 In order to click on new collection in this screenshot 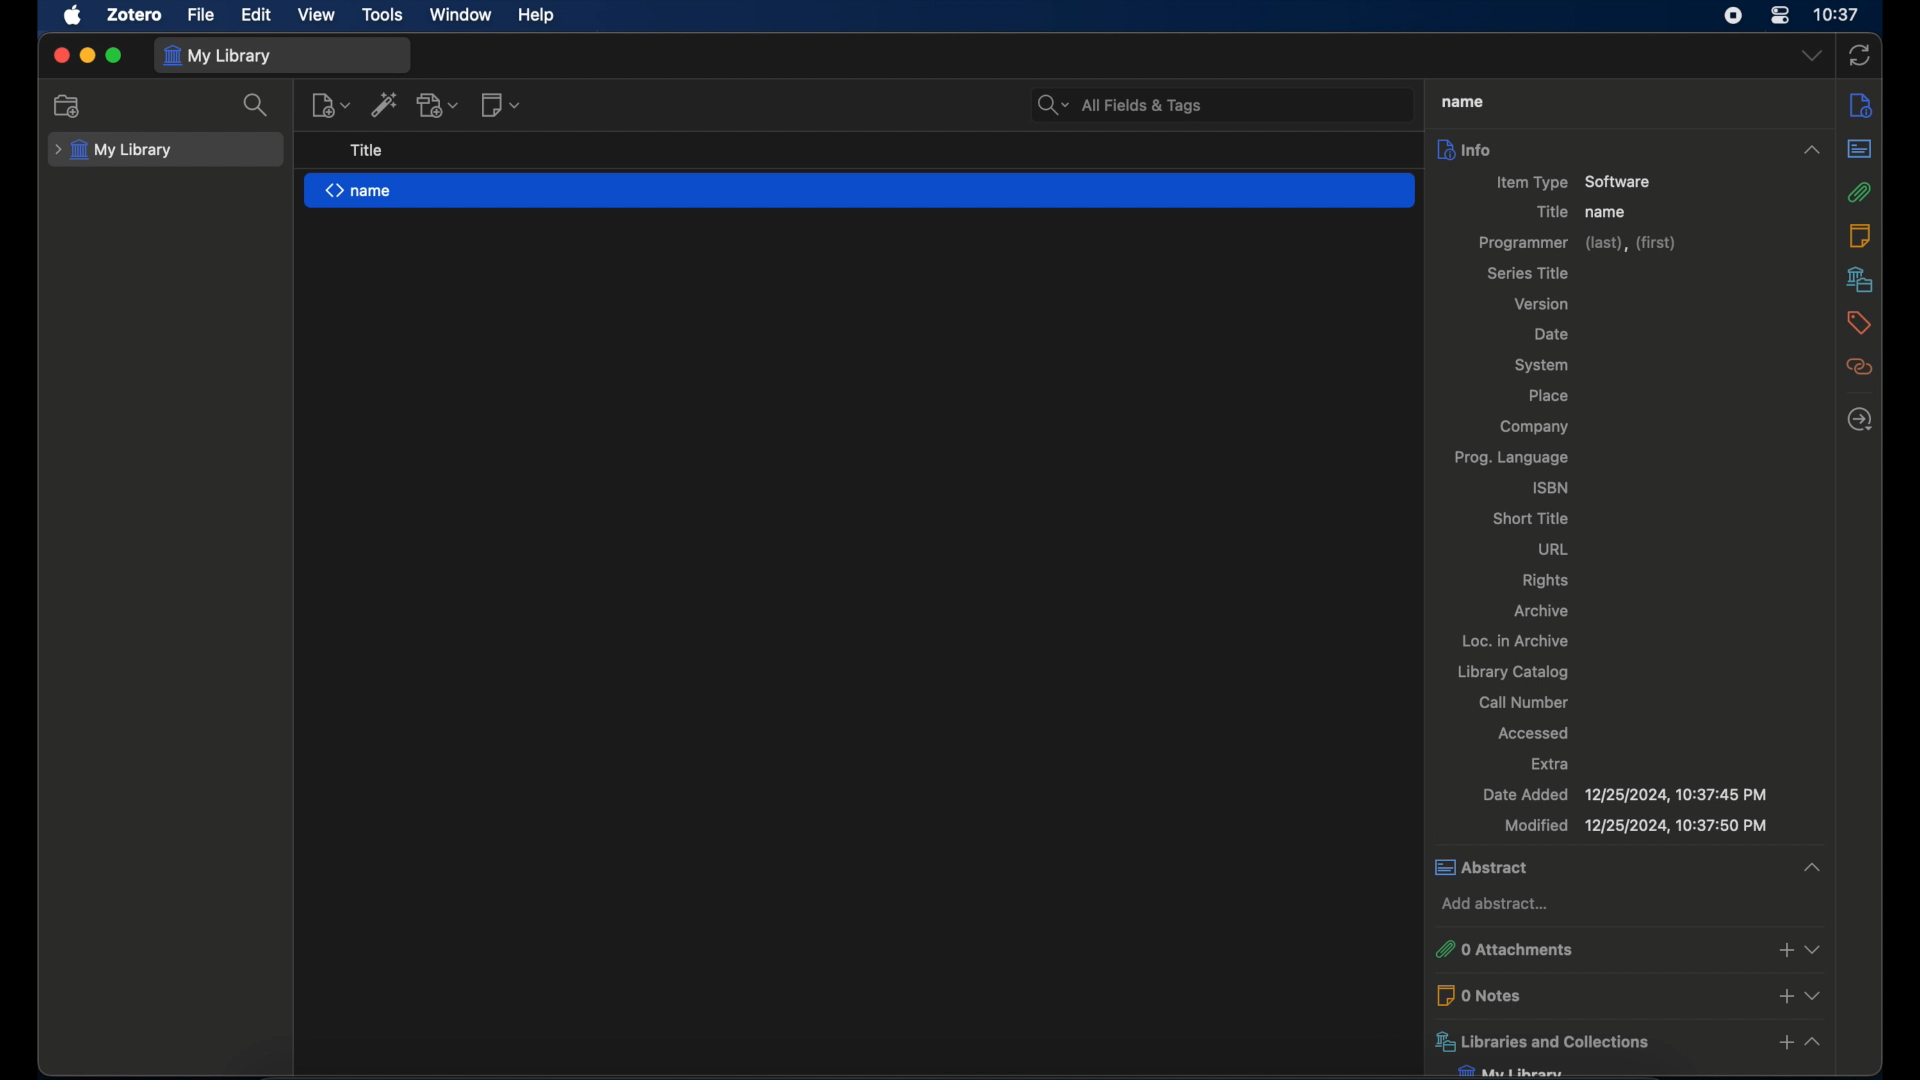, I will do `click(70, 107)`.